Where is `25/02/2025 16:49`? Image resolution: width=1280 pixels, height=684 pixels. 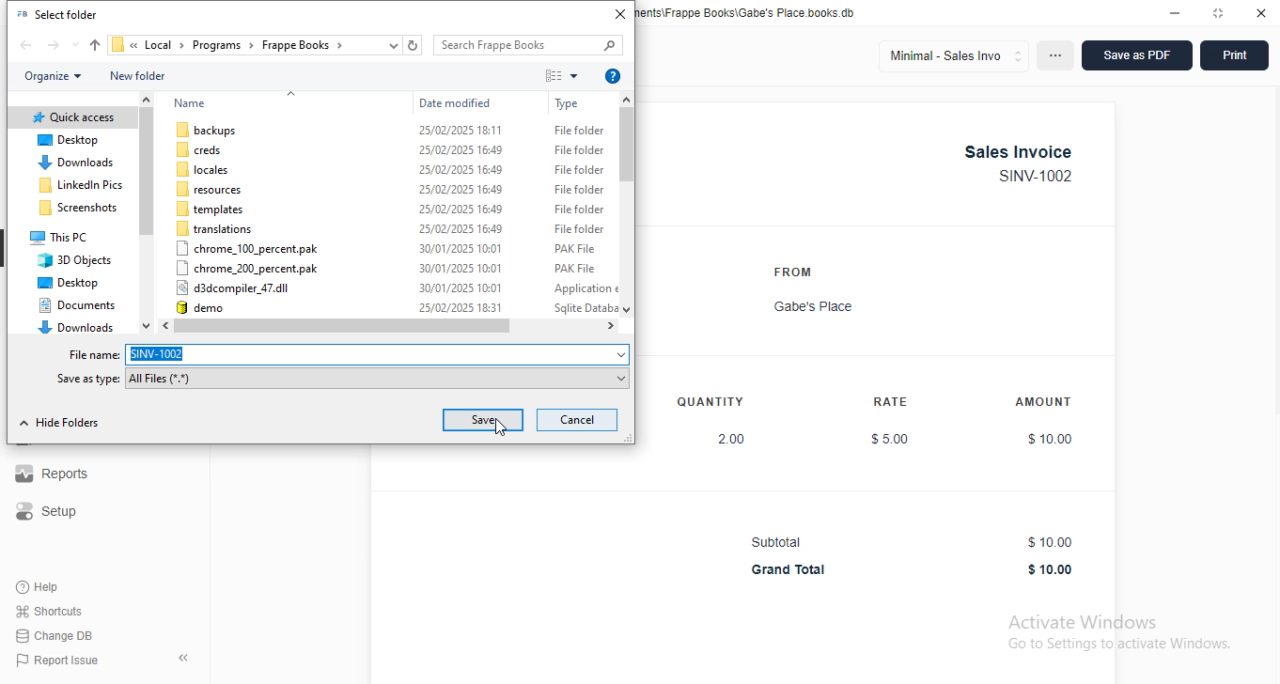 25/02/2025 16:49 is located at coordinates (461, 150).